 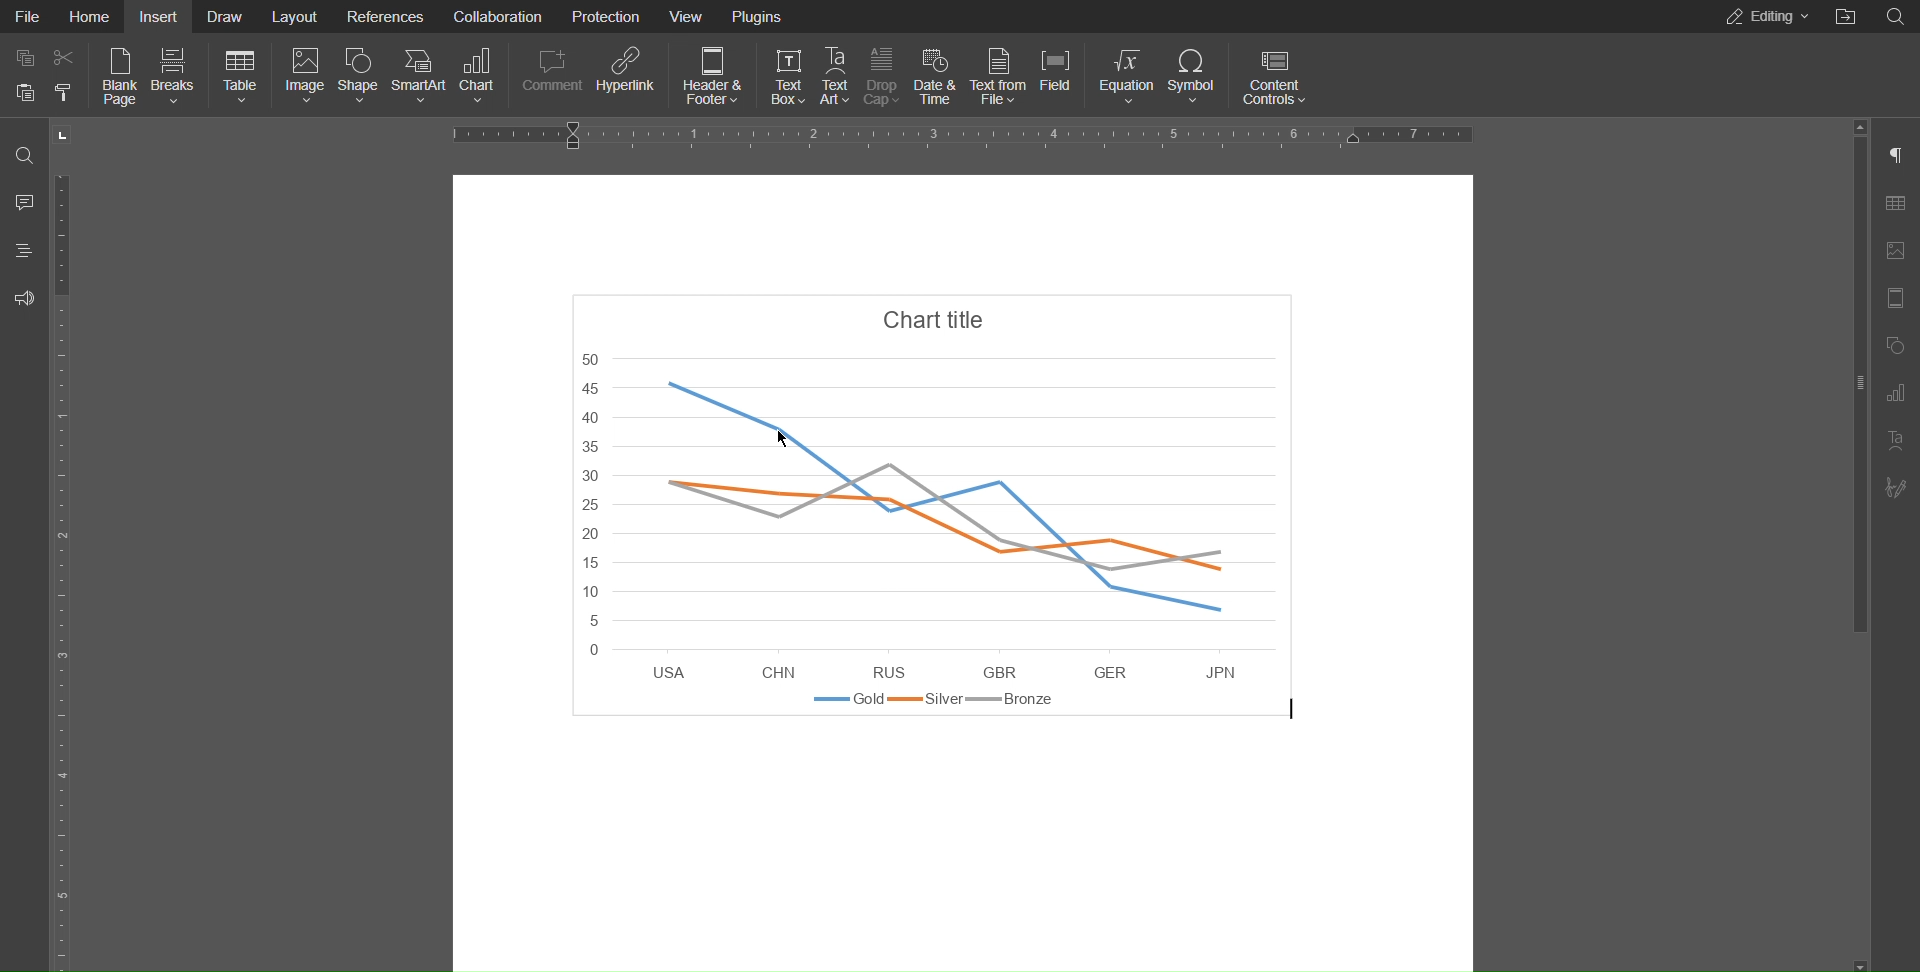 What do you see at coordinates (304, 79) in the screenshot?
I see `Image` at bounding box center [304, 79].